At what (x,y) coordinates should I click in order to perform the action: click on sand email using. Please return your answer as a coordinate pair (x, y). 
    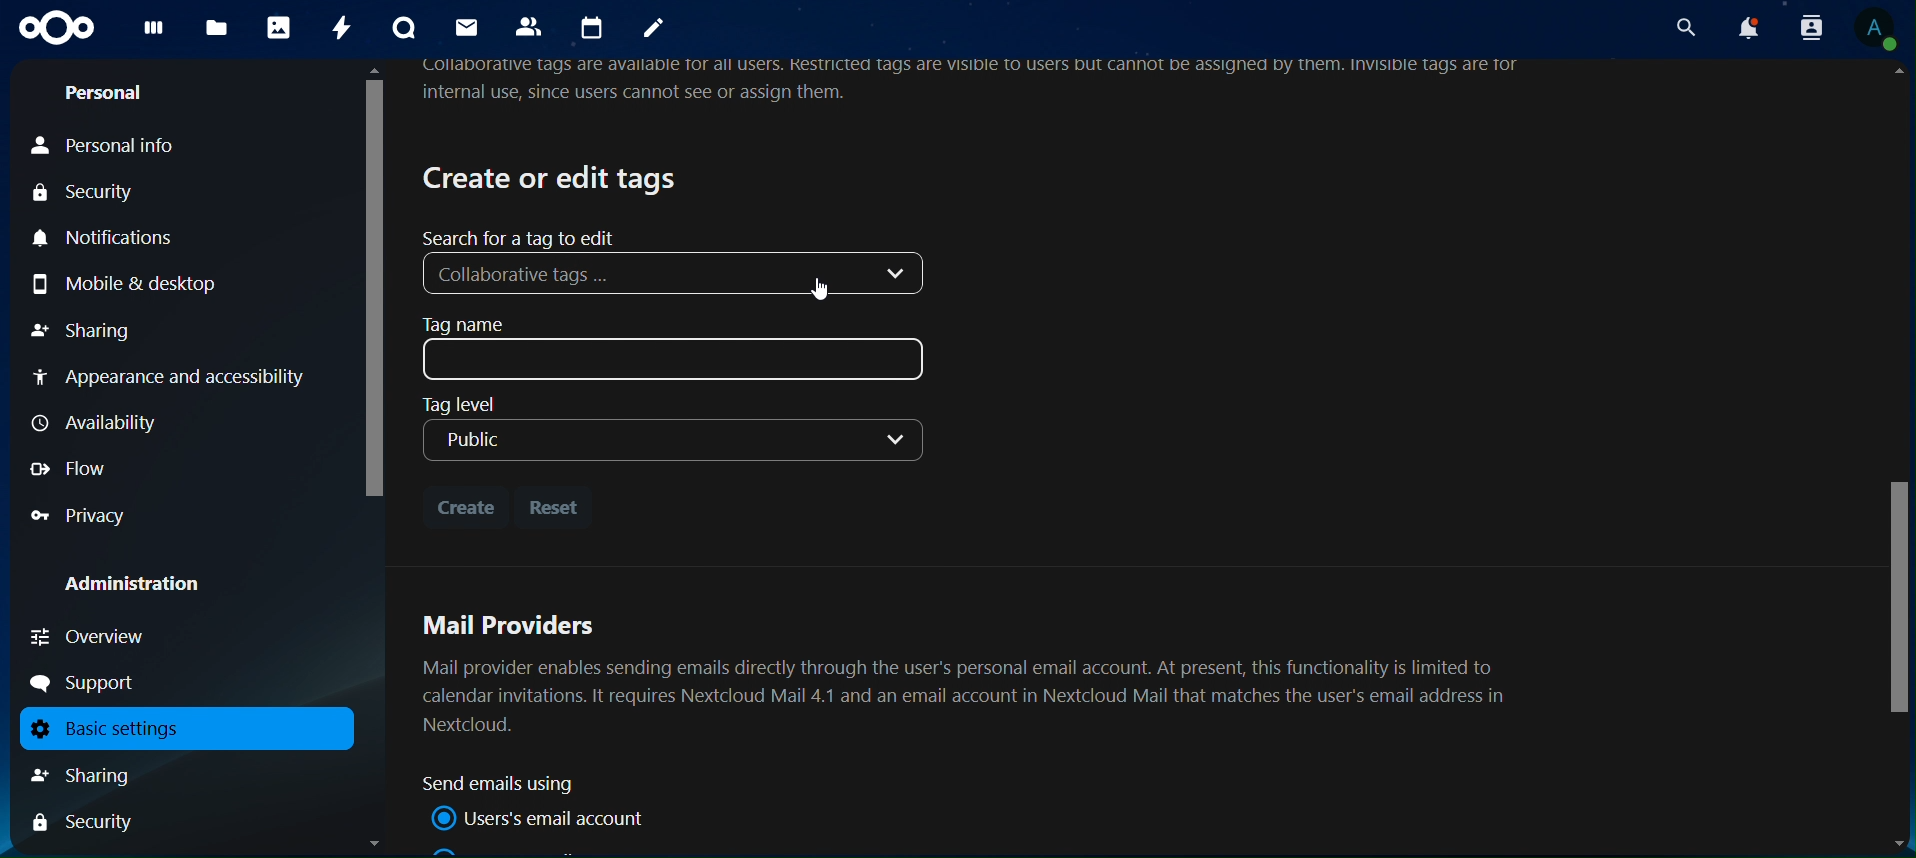
    Looking at the image, I should click on (507, 784).